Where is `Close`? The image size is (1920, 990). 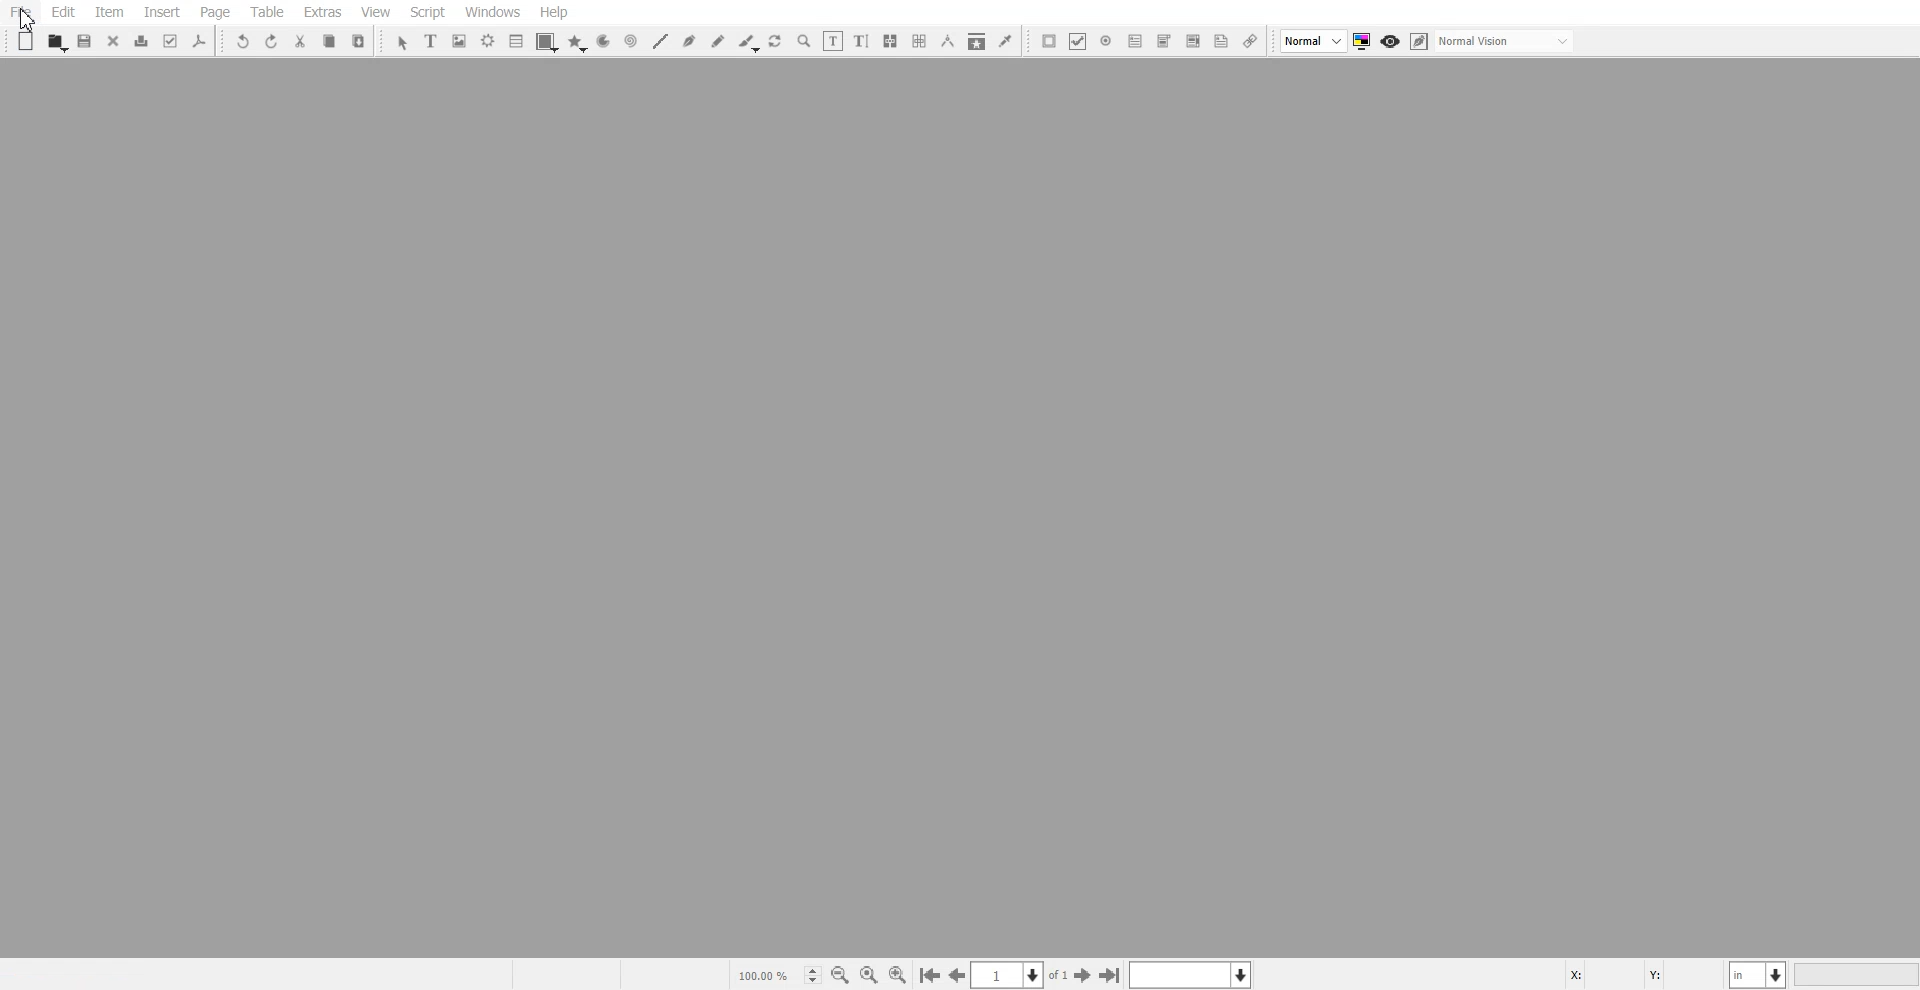 Close is located at coordinates (114, 40).